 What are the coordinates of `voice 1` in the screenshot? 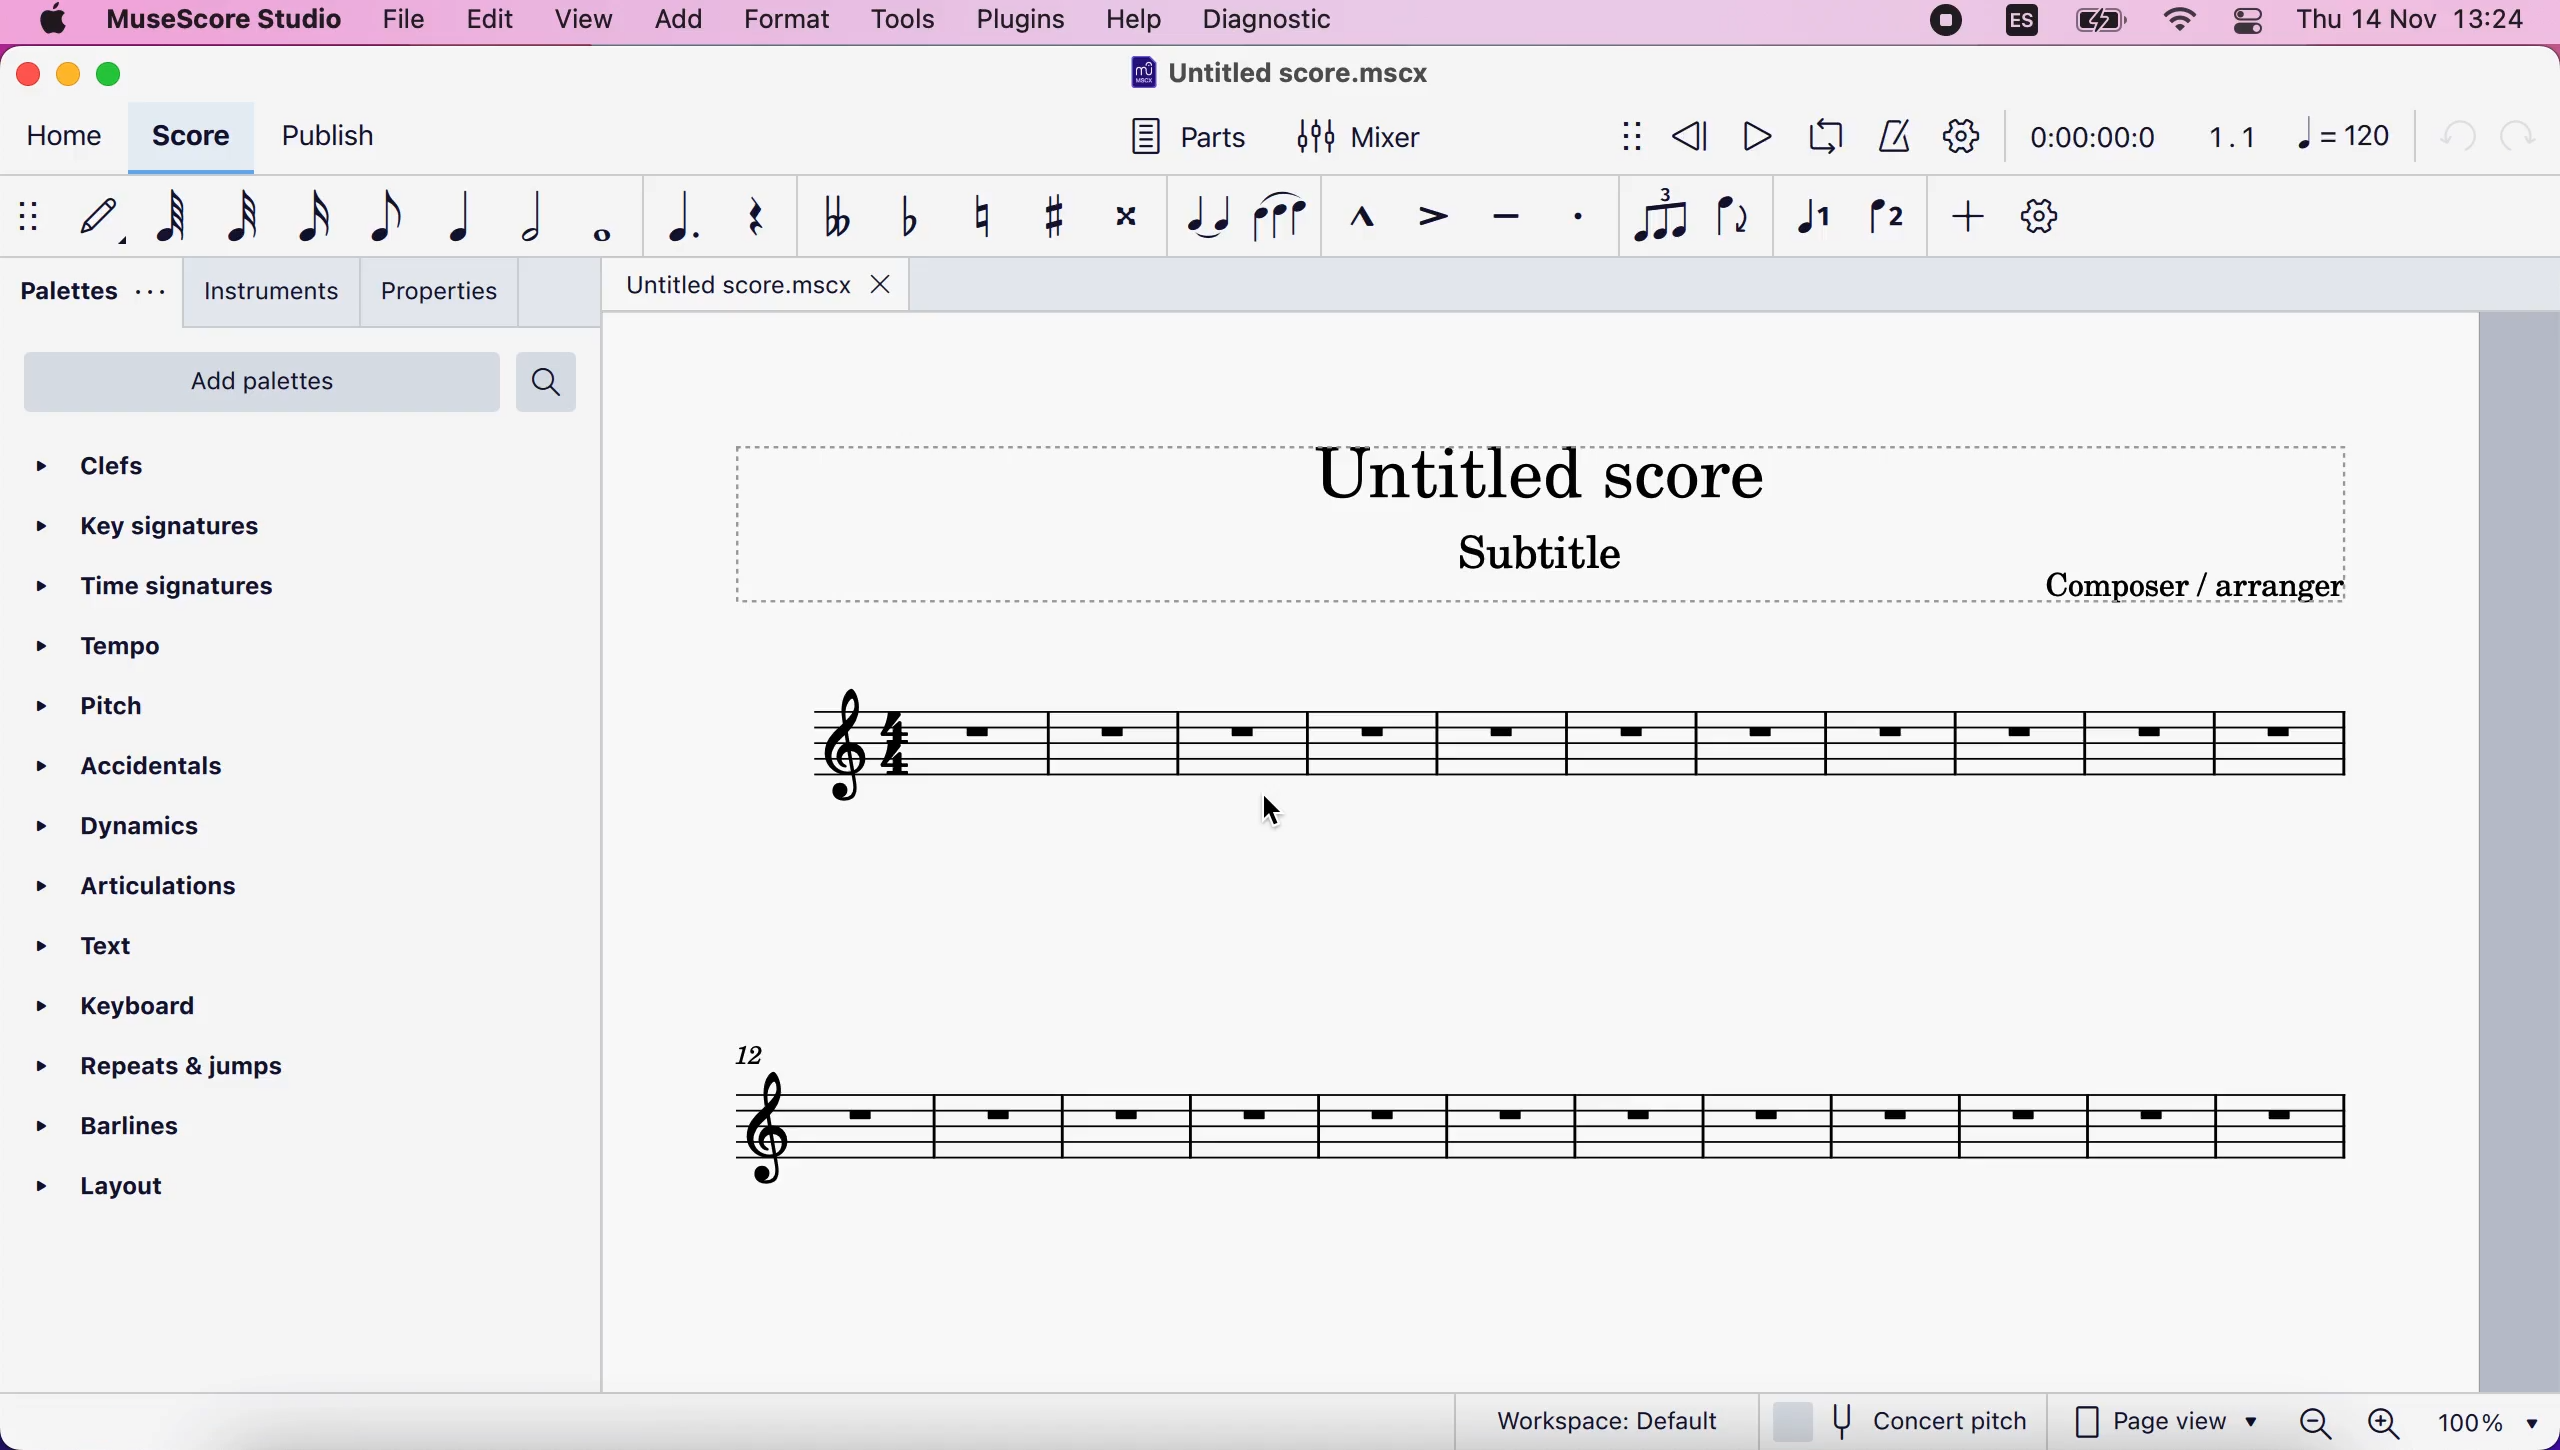 It's located at (1813, 222).